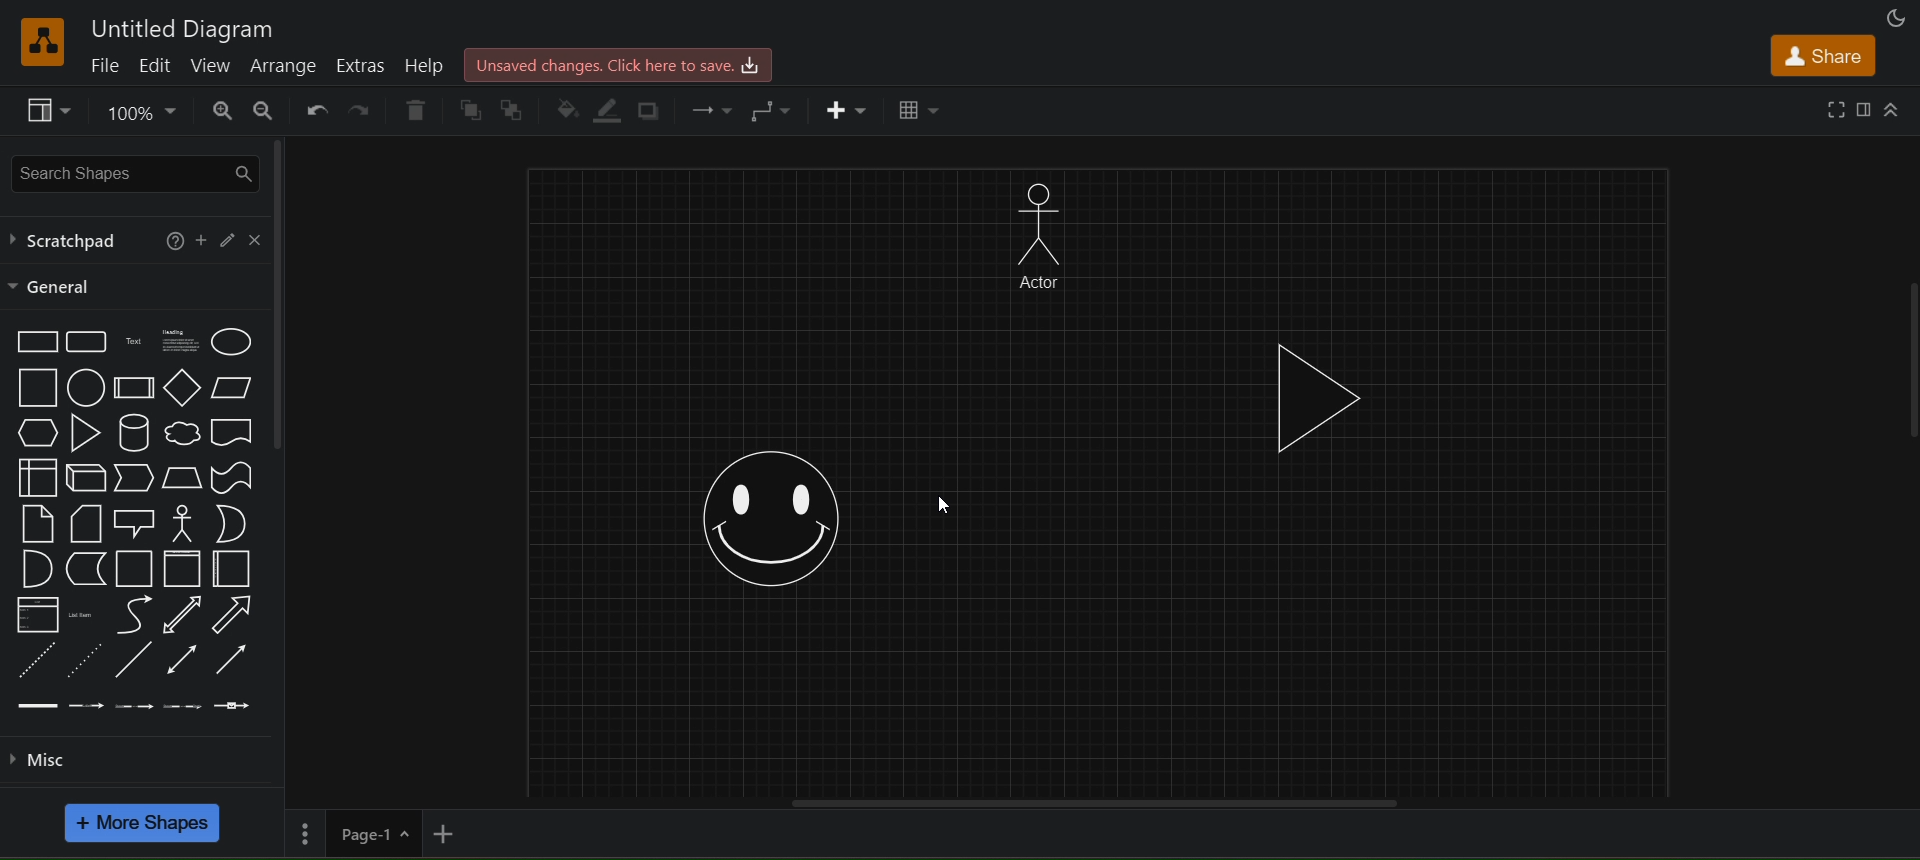  I want to click on view, so click(210, 64).